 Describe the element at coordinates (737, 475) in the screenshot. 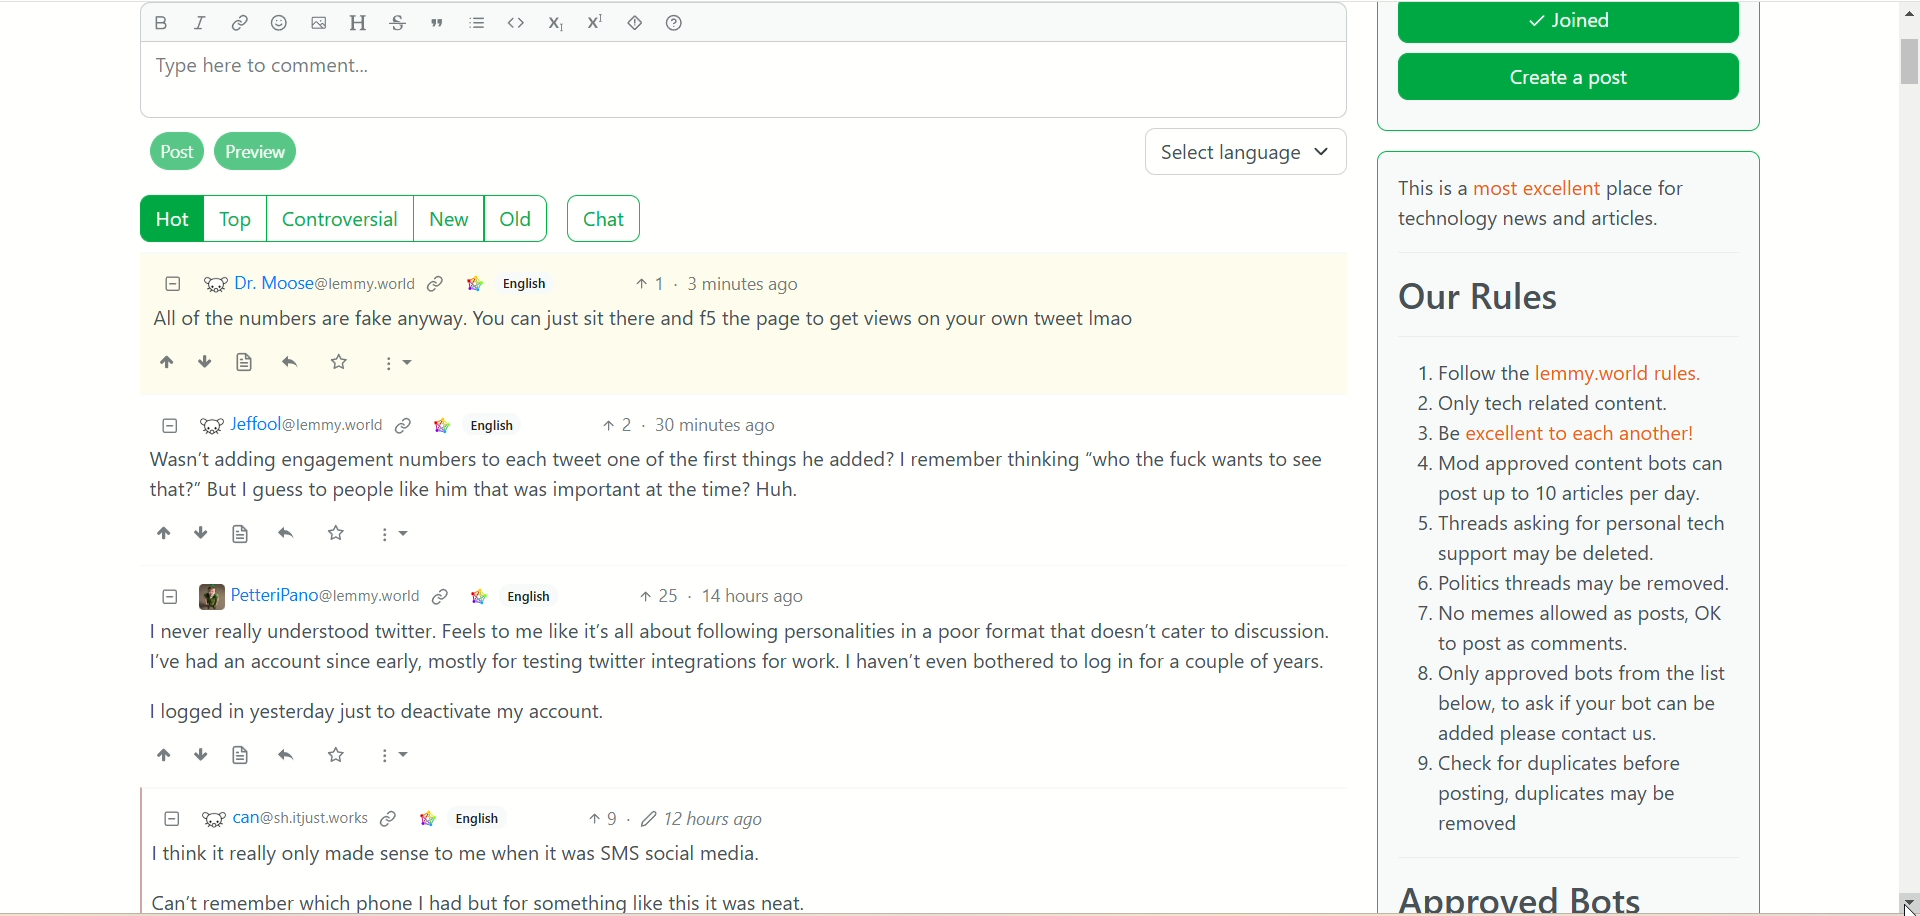

I see `Wasn't adding engagement numbers to each tweet one of the first things he added? | remember thinking “who the fuck wants to see
that?” But | guess to people like him that was important at the time? Huh.` at that location.